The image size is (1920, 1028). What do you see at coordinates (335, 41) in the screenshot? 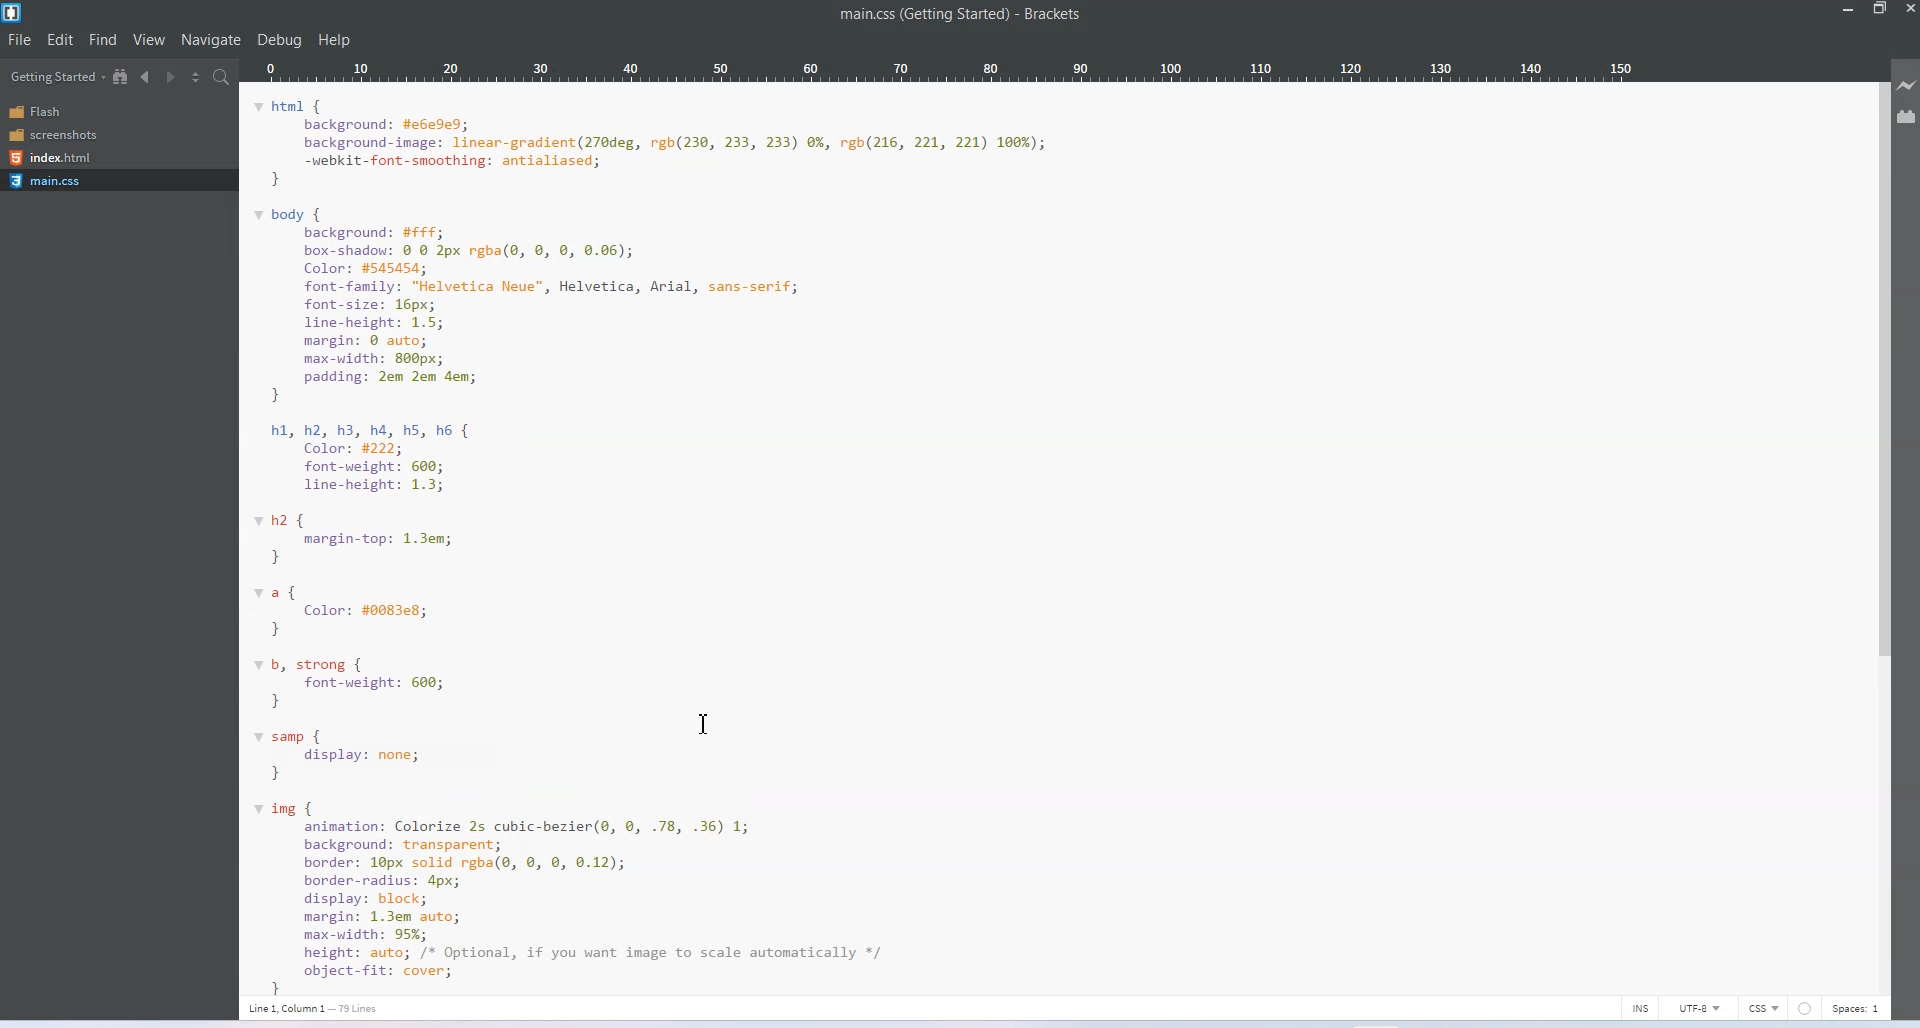
I see `Help` at bounding box center [335, 41].